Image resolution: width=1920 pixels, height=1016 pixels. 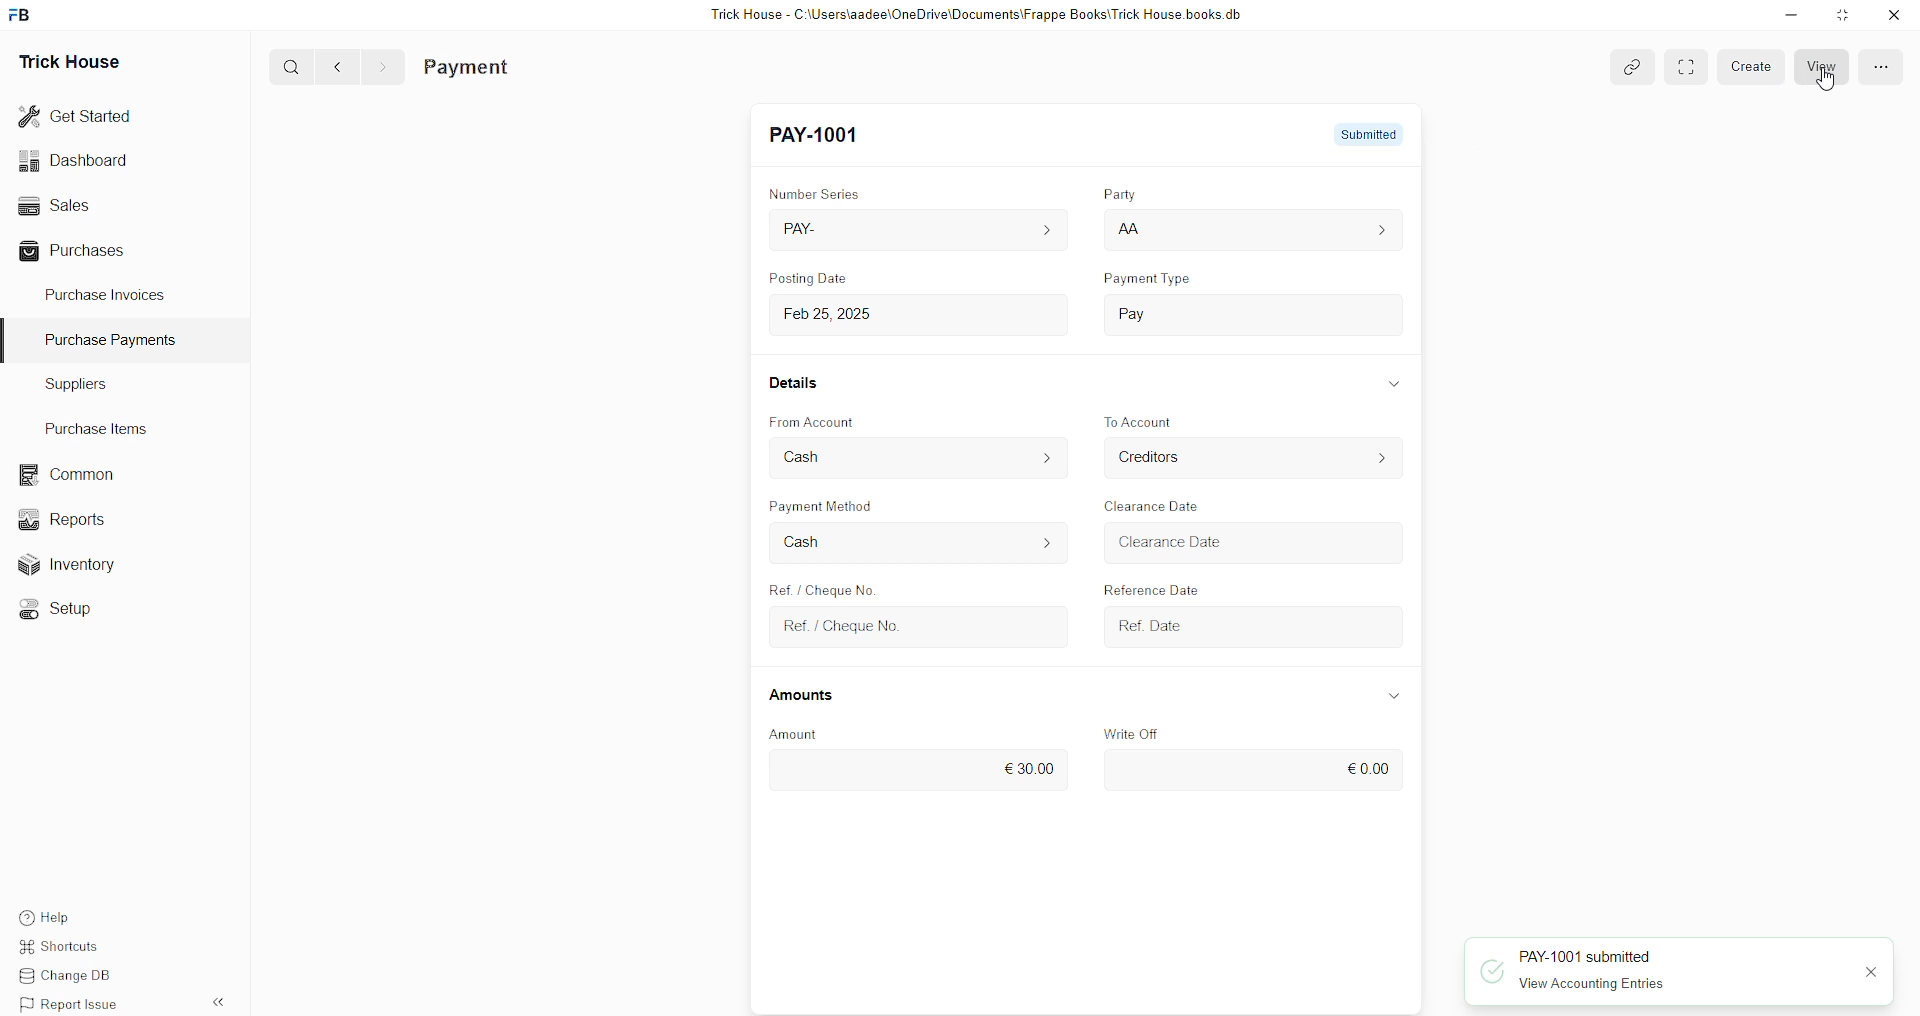 I want to click on Clearance Date, so click(x=1163, y=507).